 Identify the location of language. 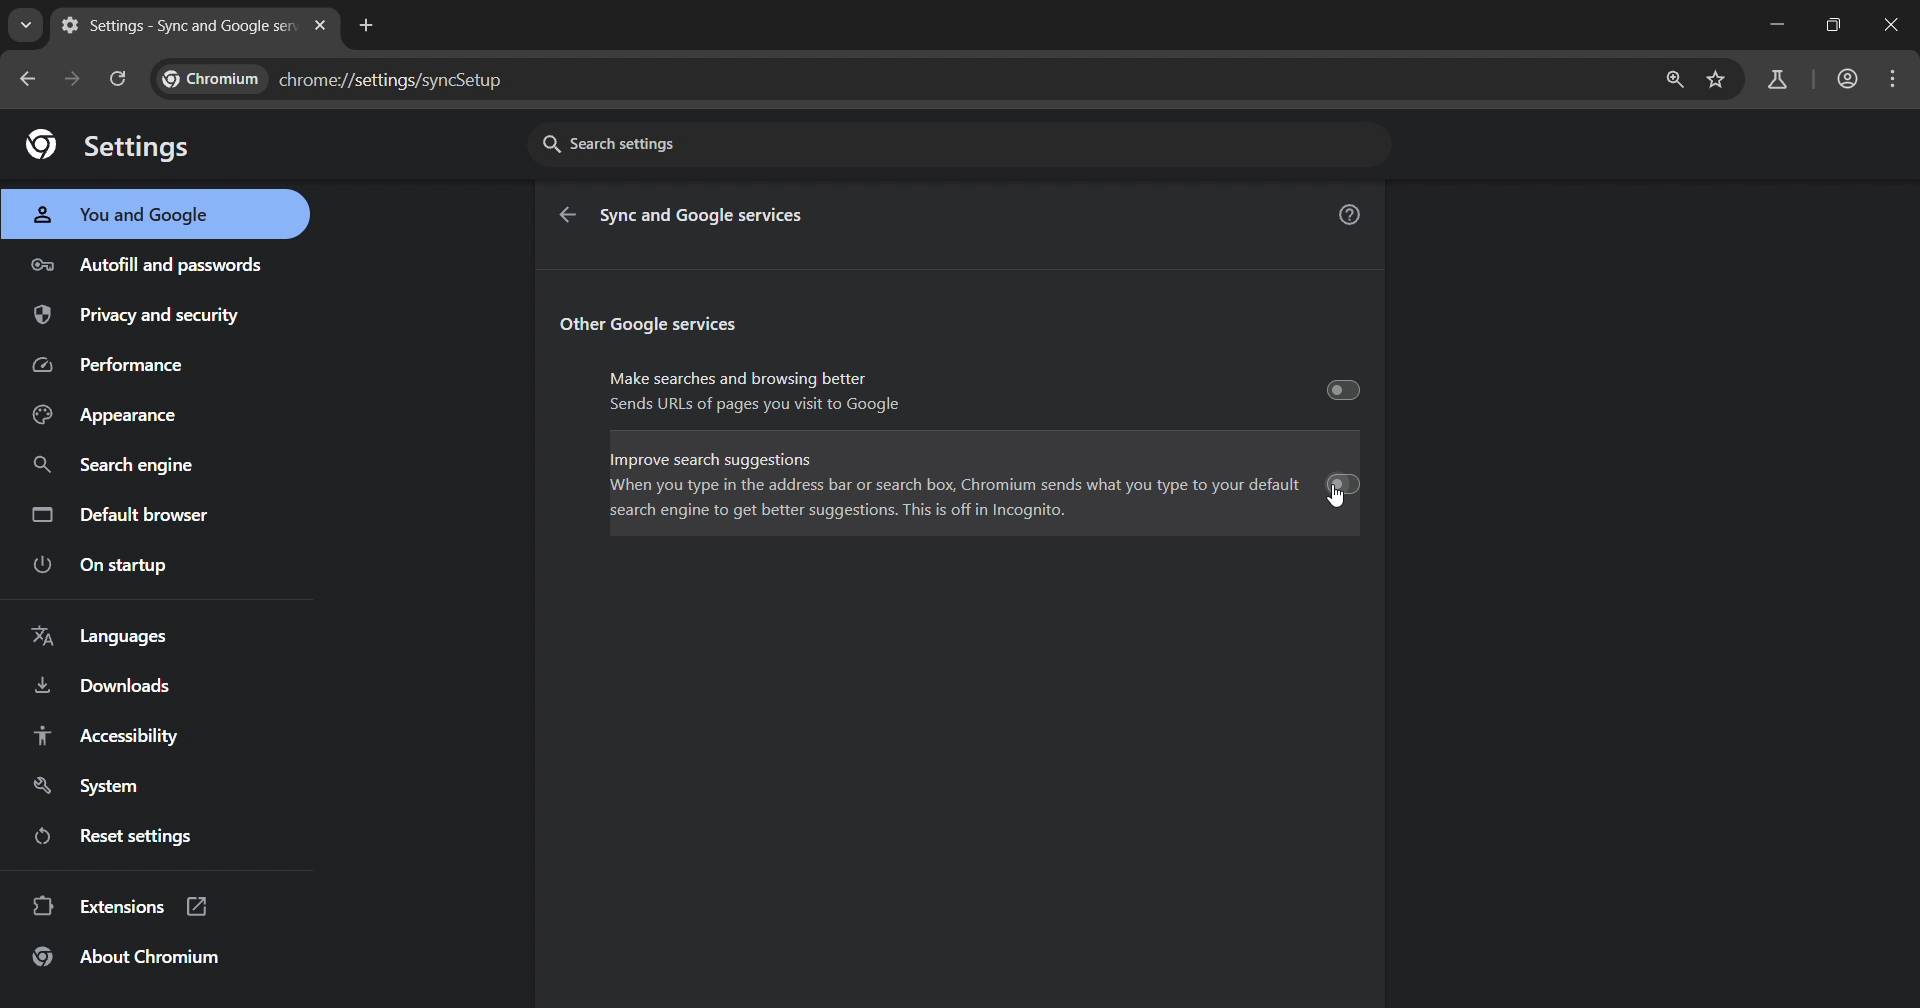
(98, 636).